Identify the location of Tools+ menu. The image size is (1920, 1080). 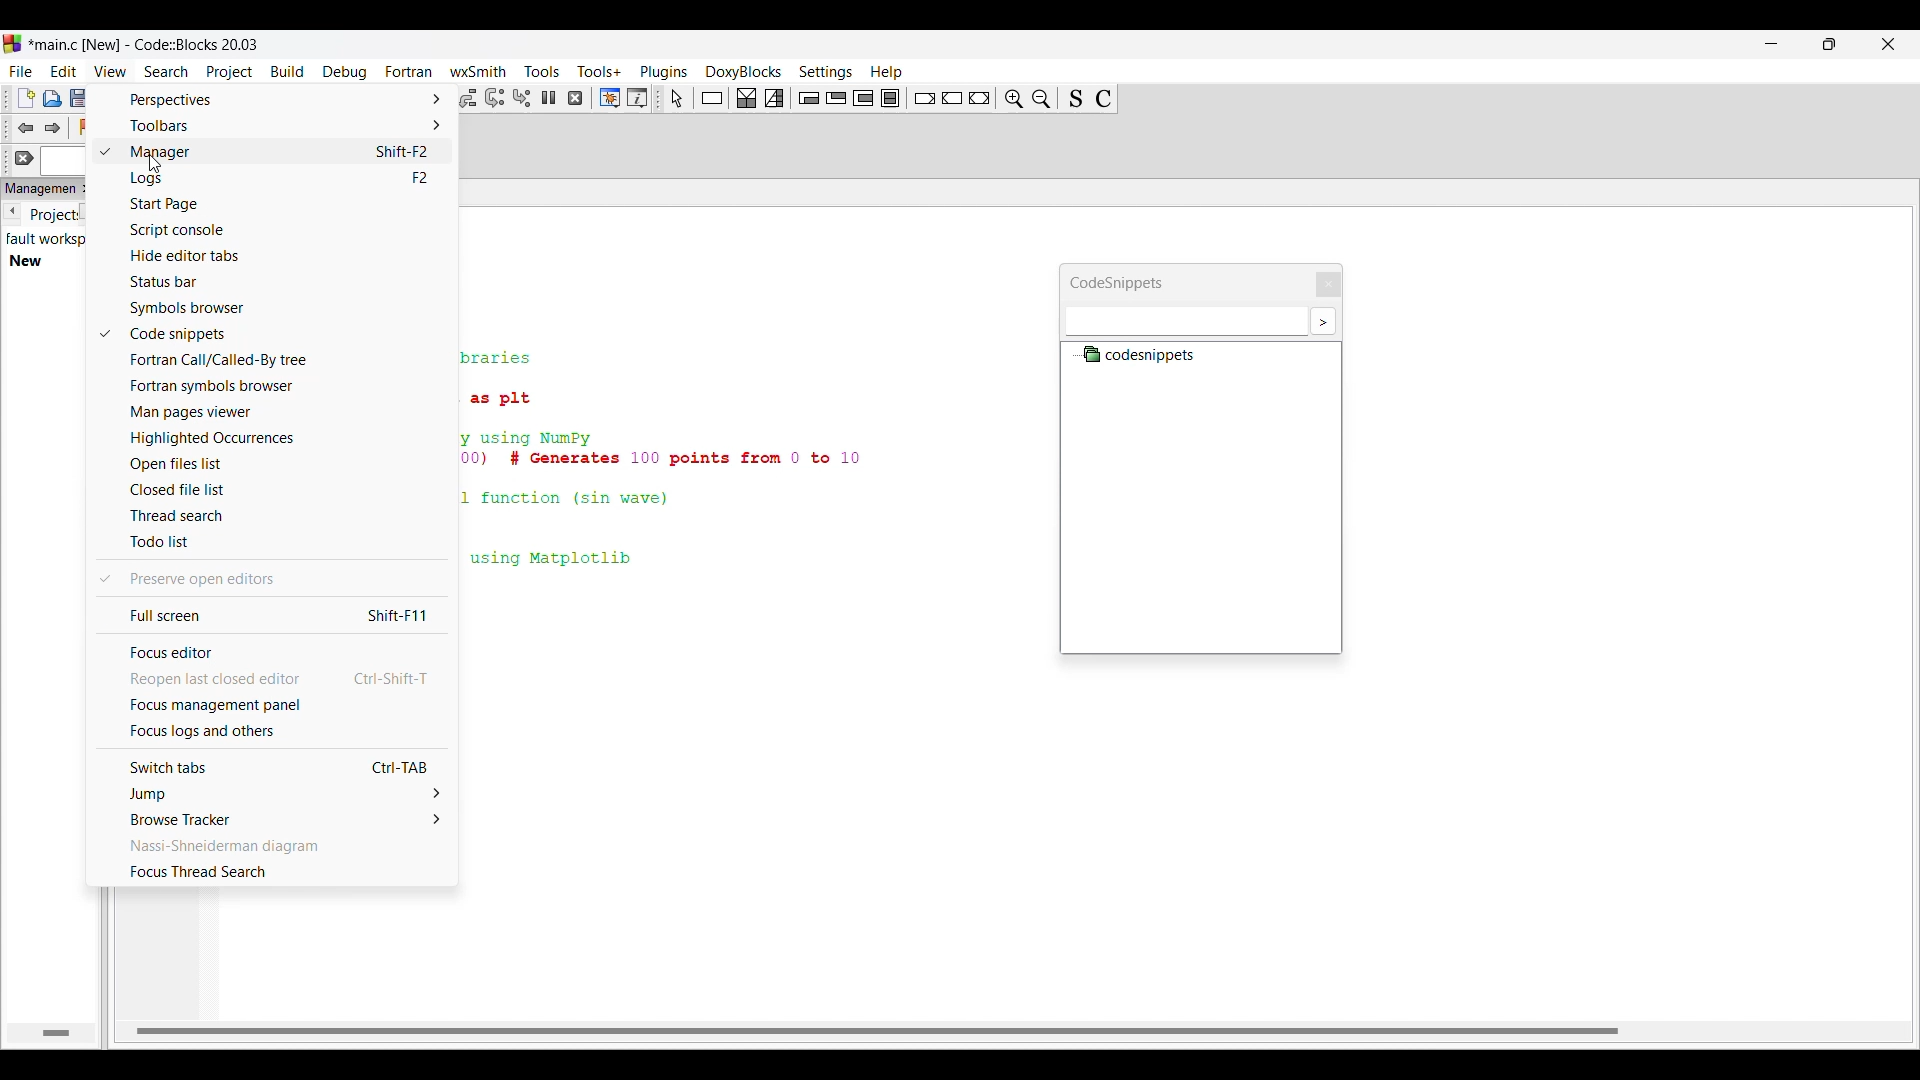
(599, 71).